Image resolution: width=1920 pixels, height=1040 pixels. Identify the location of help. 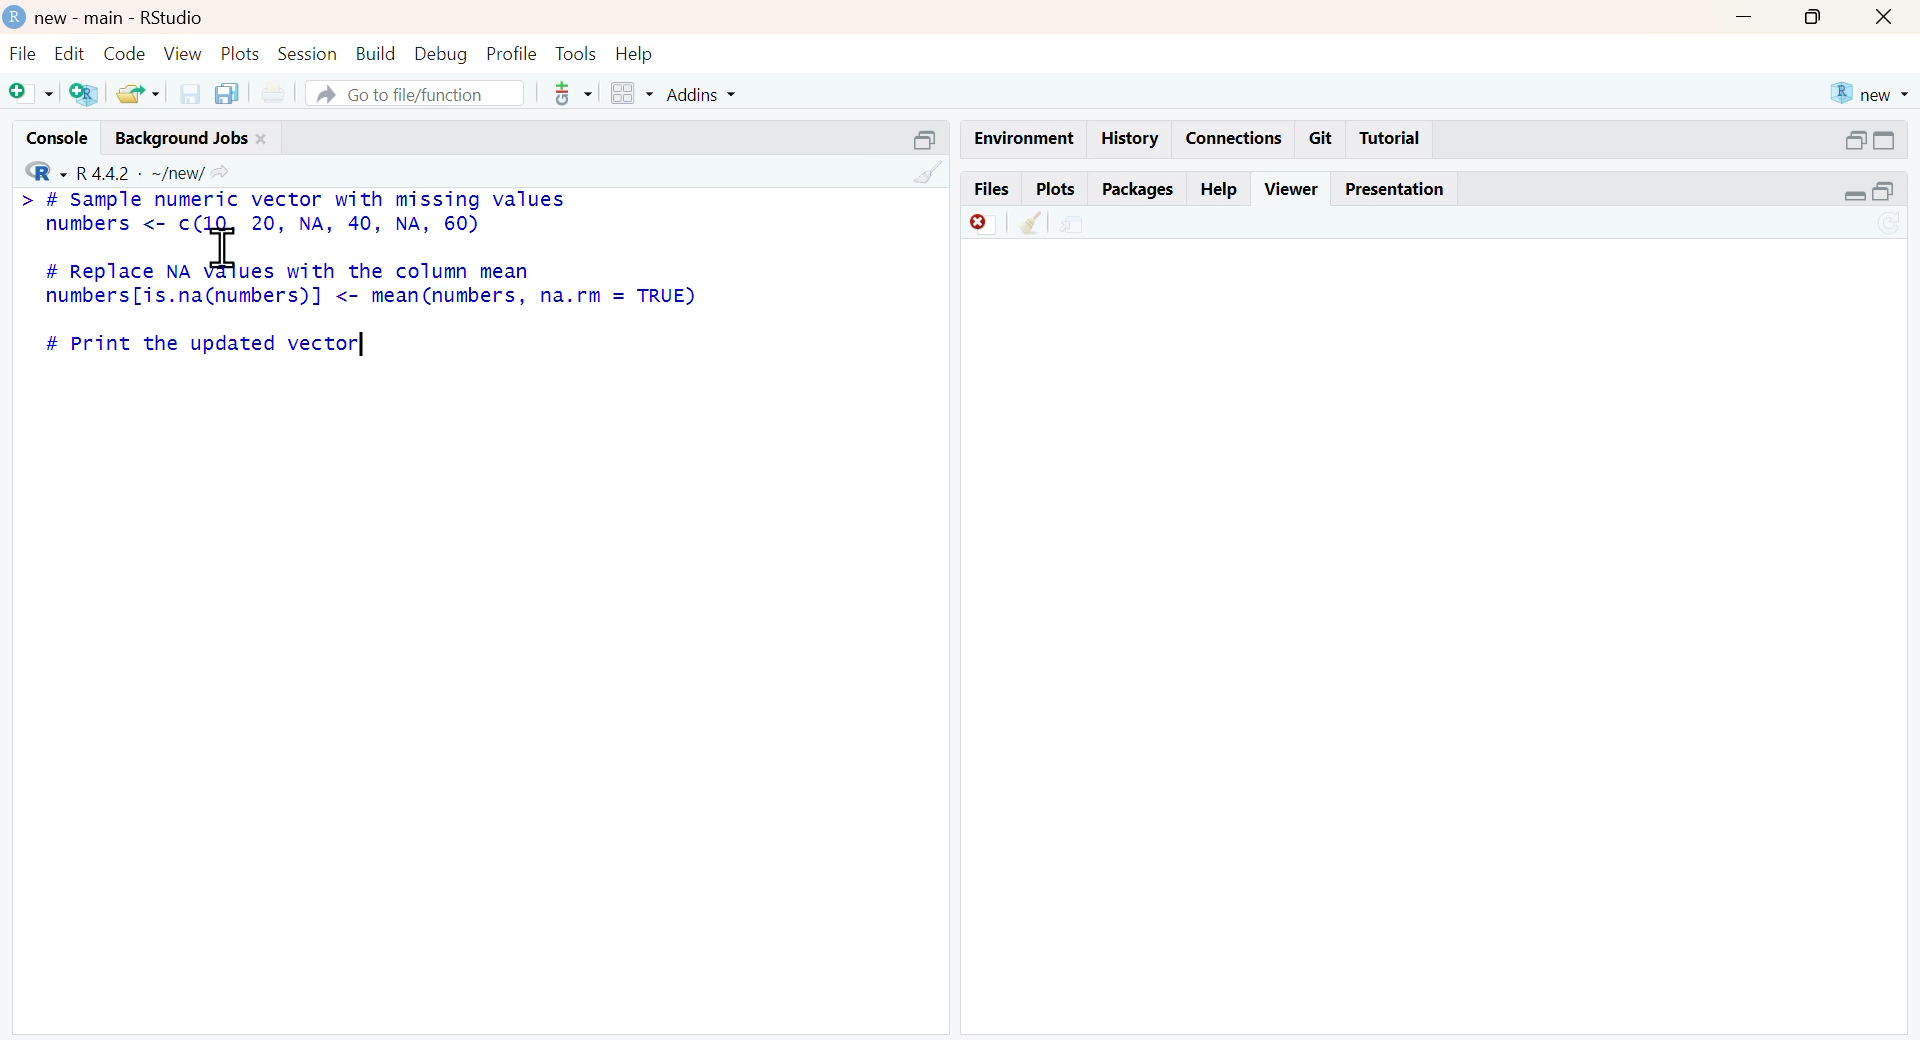
(634, 56).